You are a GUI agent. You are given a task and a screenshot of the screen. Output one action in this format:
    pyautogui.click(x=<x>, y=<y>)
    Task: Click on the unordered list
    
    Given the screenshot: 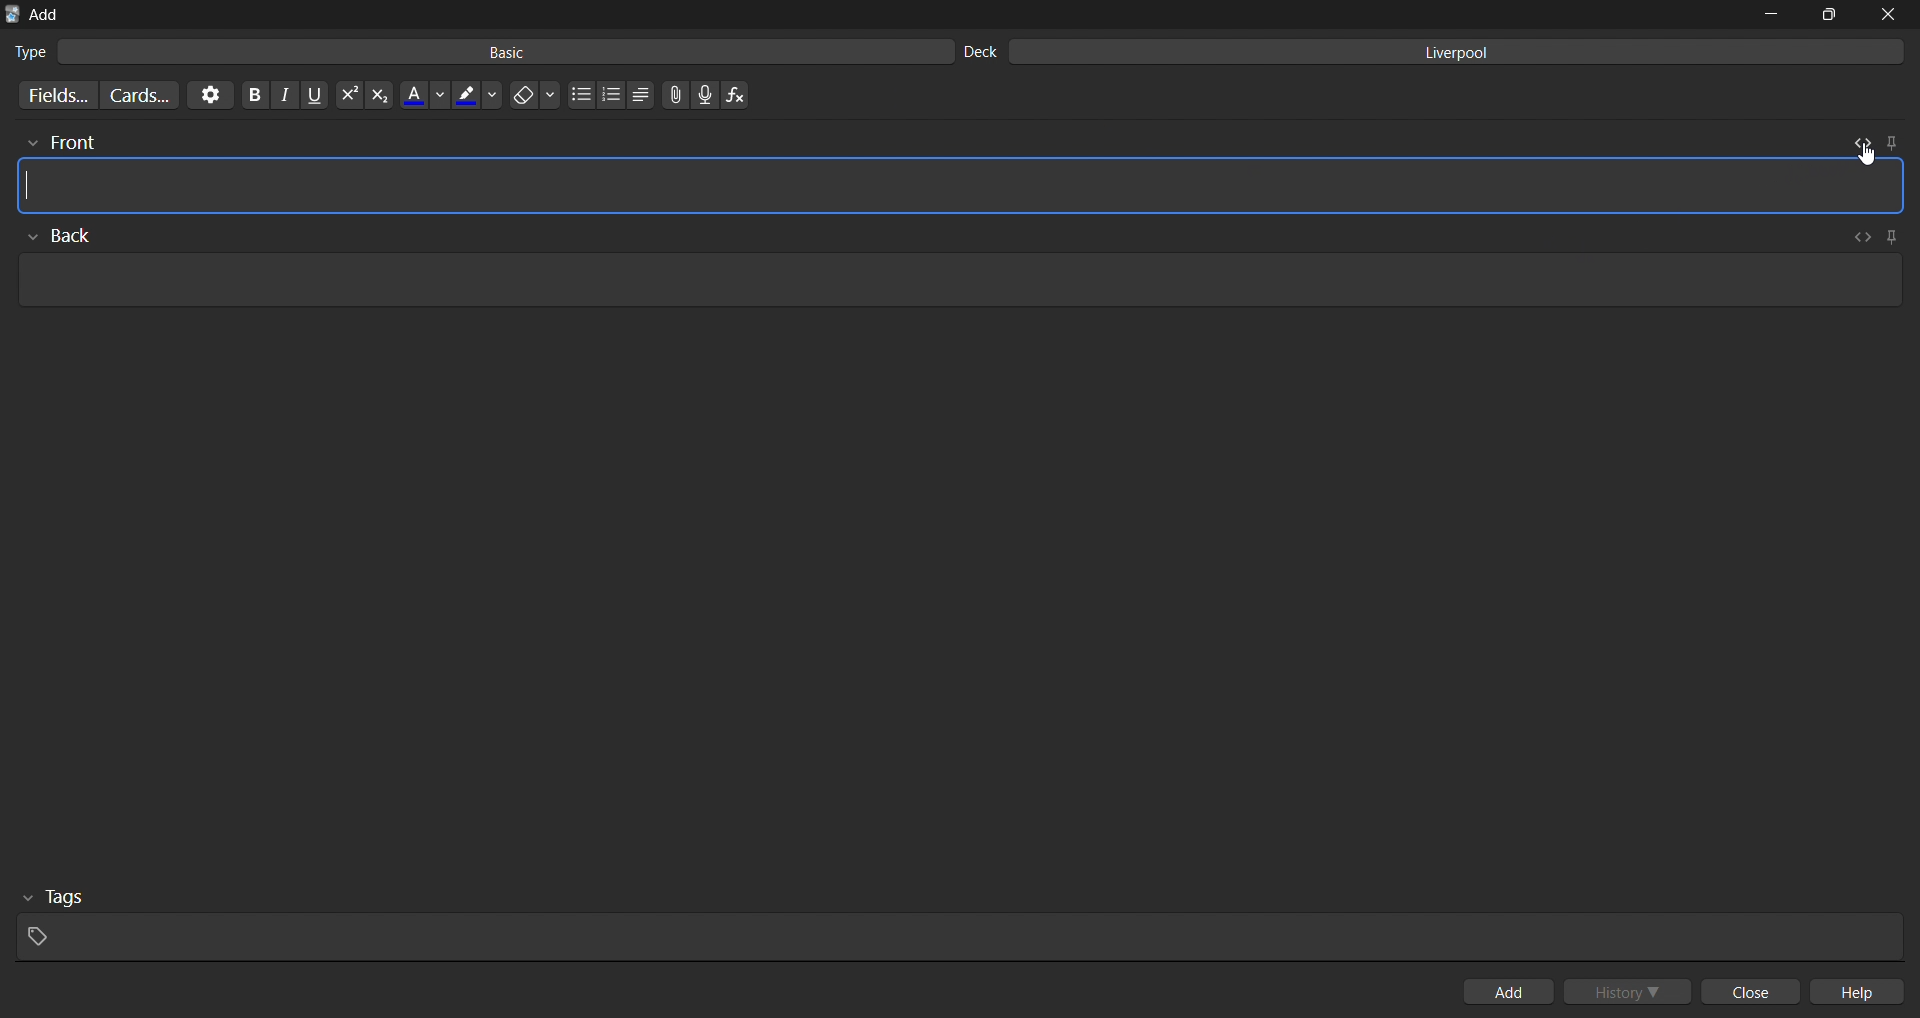 What is the action you would take?
    pyautogui.click(x=580, y=96)
    